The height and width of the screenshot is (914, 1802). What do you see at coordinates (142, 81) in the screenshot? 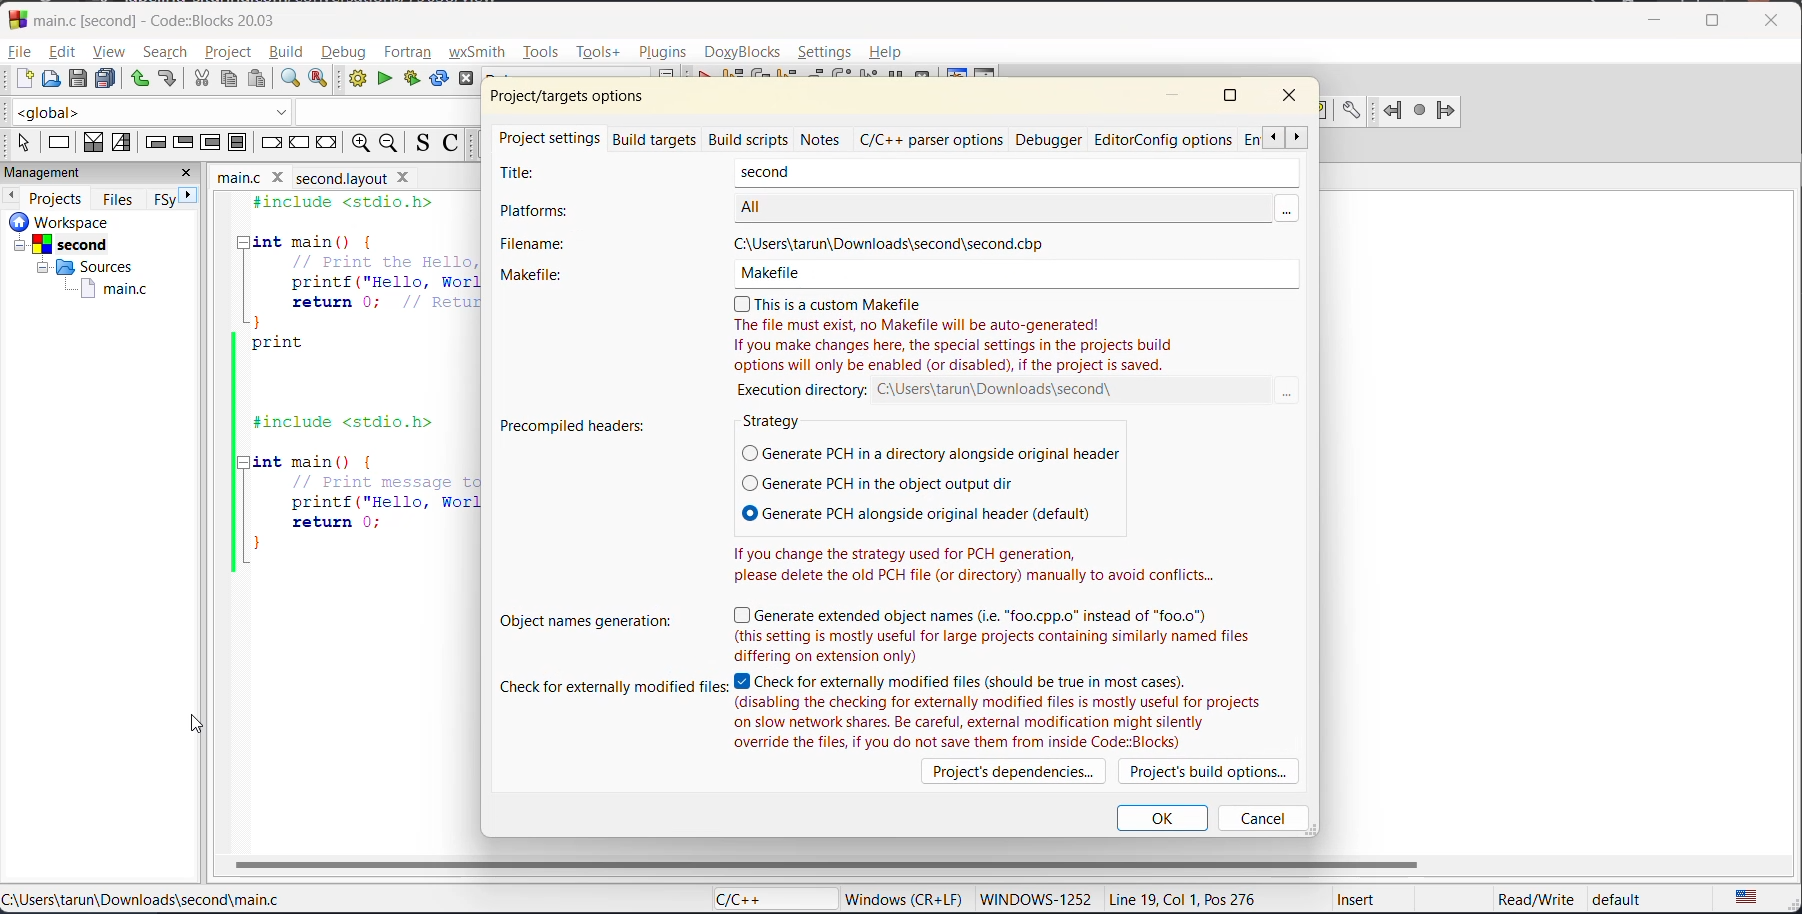
I see `undo` at bounding box center [142, 81].